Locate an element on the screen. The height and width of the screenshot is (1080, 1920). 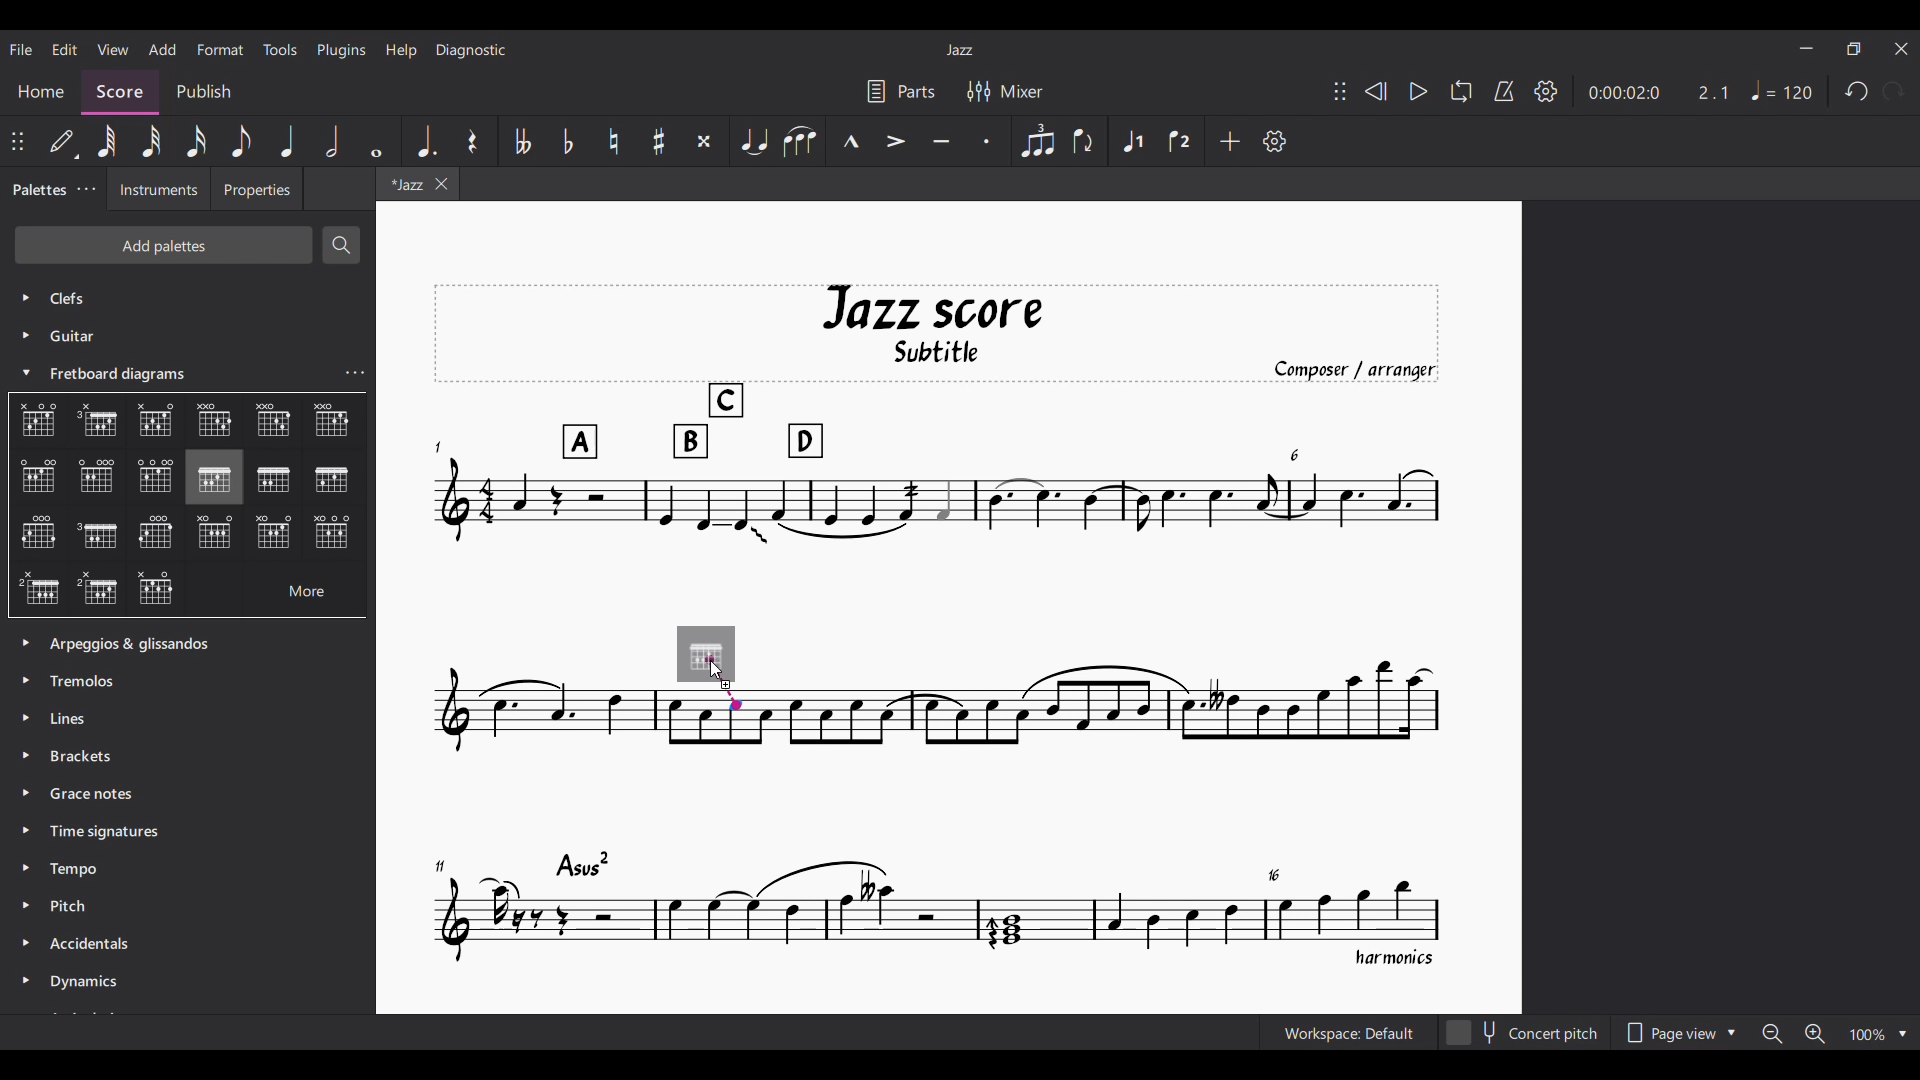
Chart 11 is located at coordinates (331, 481).